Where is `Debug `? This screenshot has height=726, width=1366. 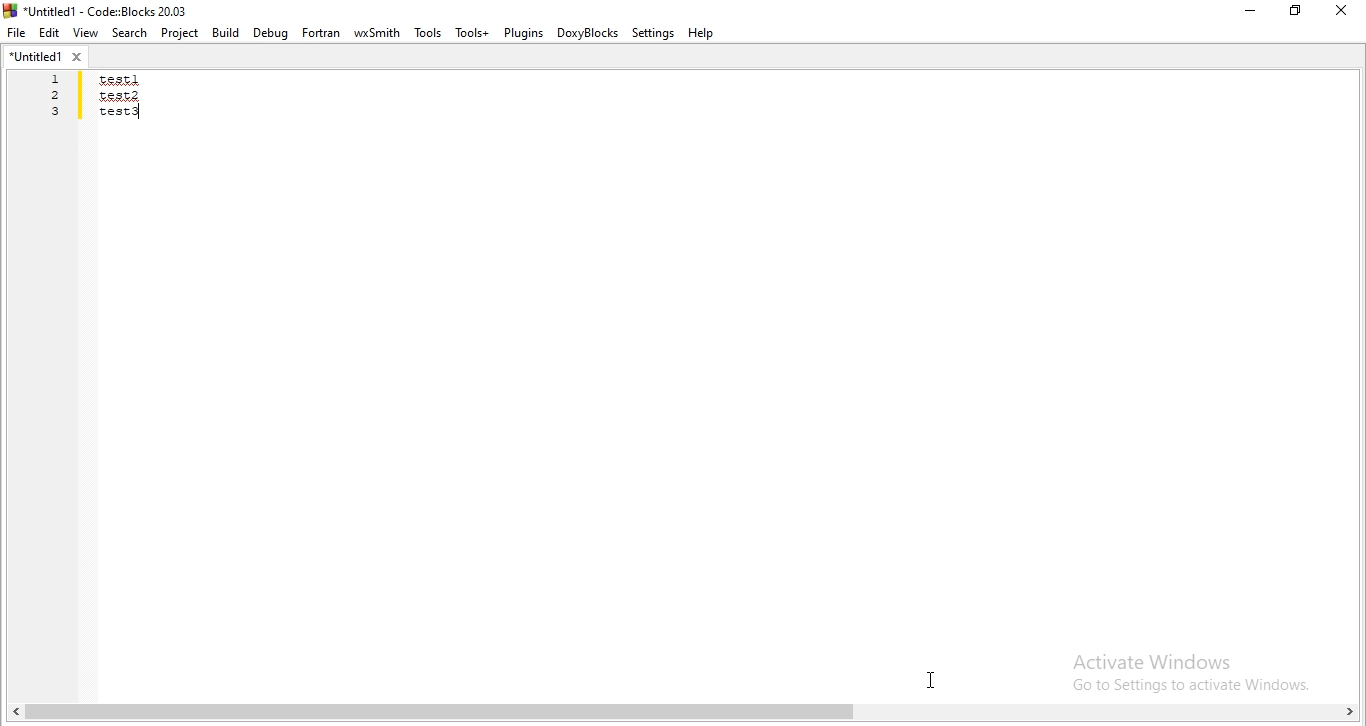 Debug  is located at coordinates (272, 32).